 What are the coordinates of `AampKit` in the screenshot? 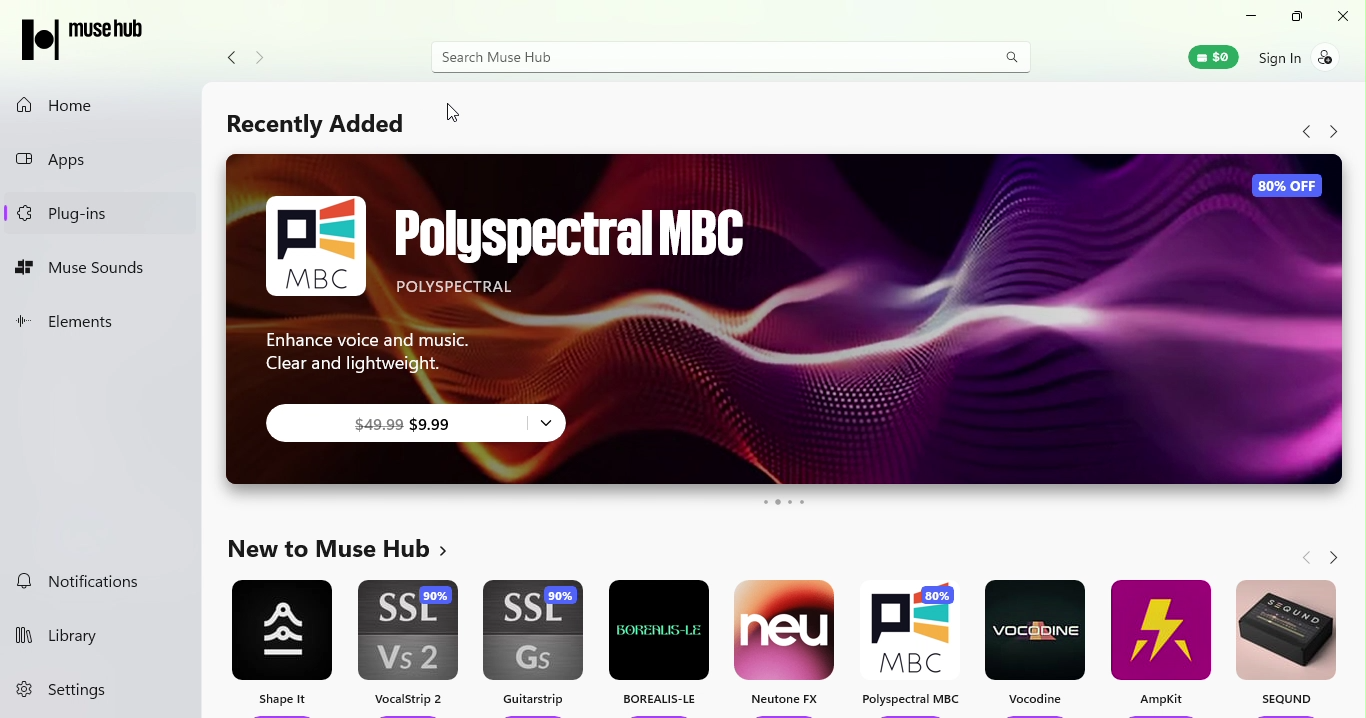 It's located at (1158, 645).